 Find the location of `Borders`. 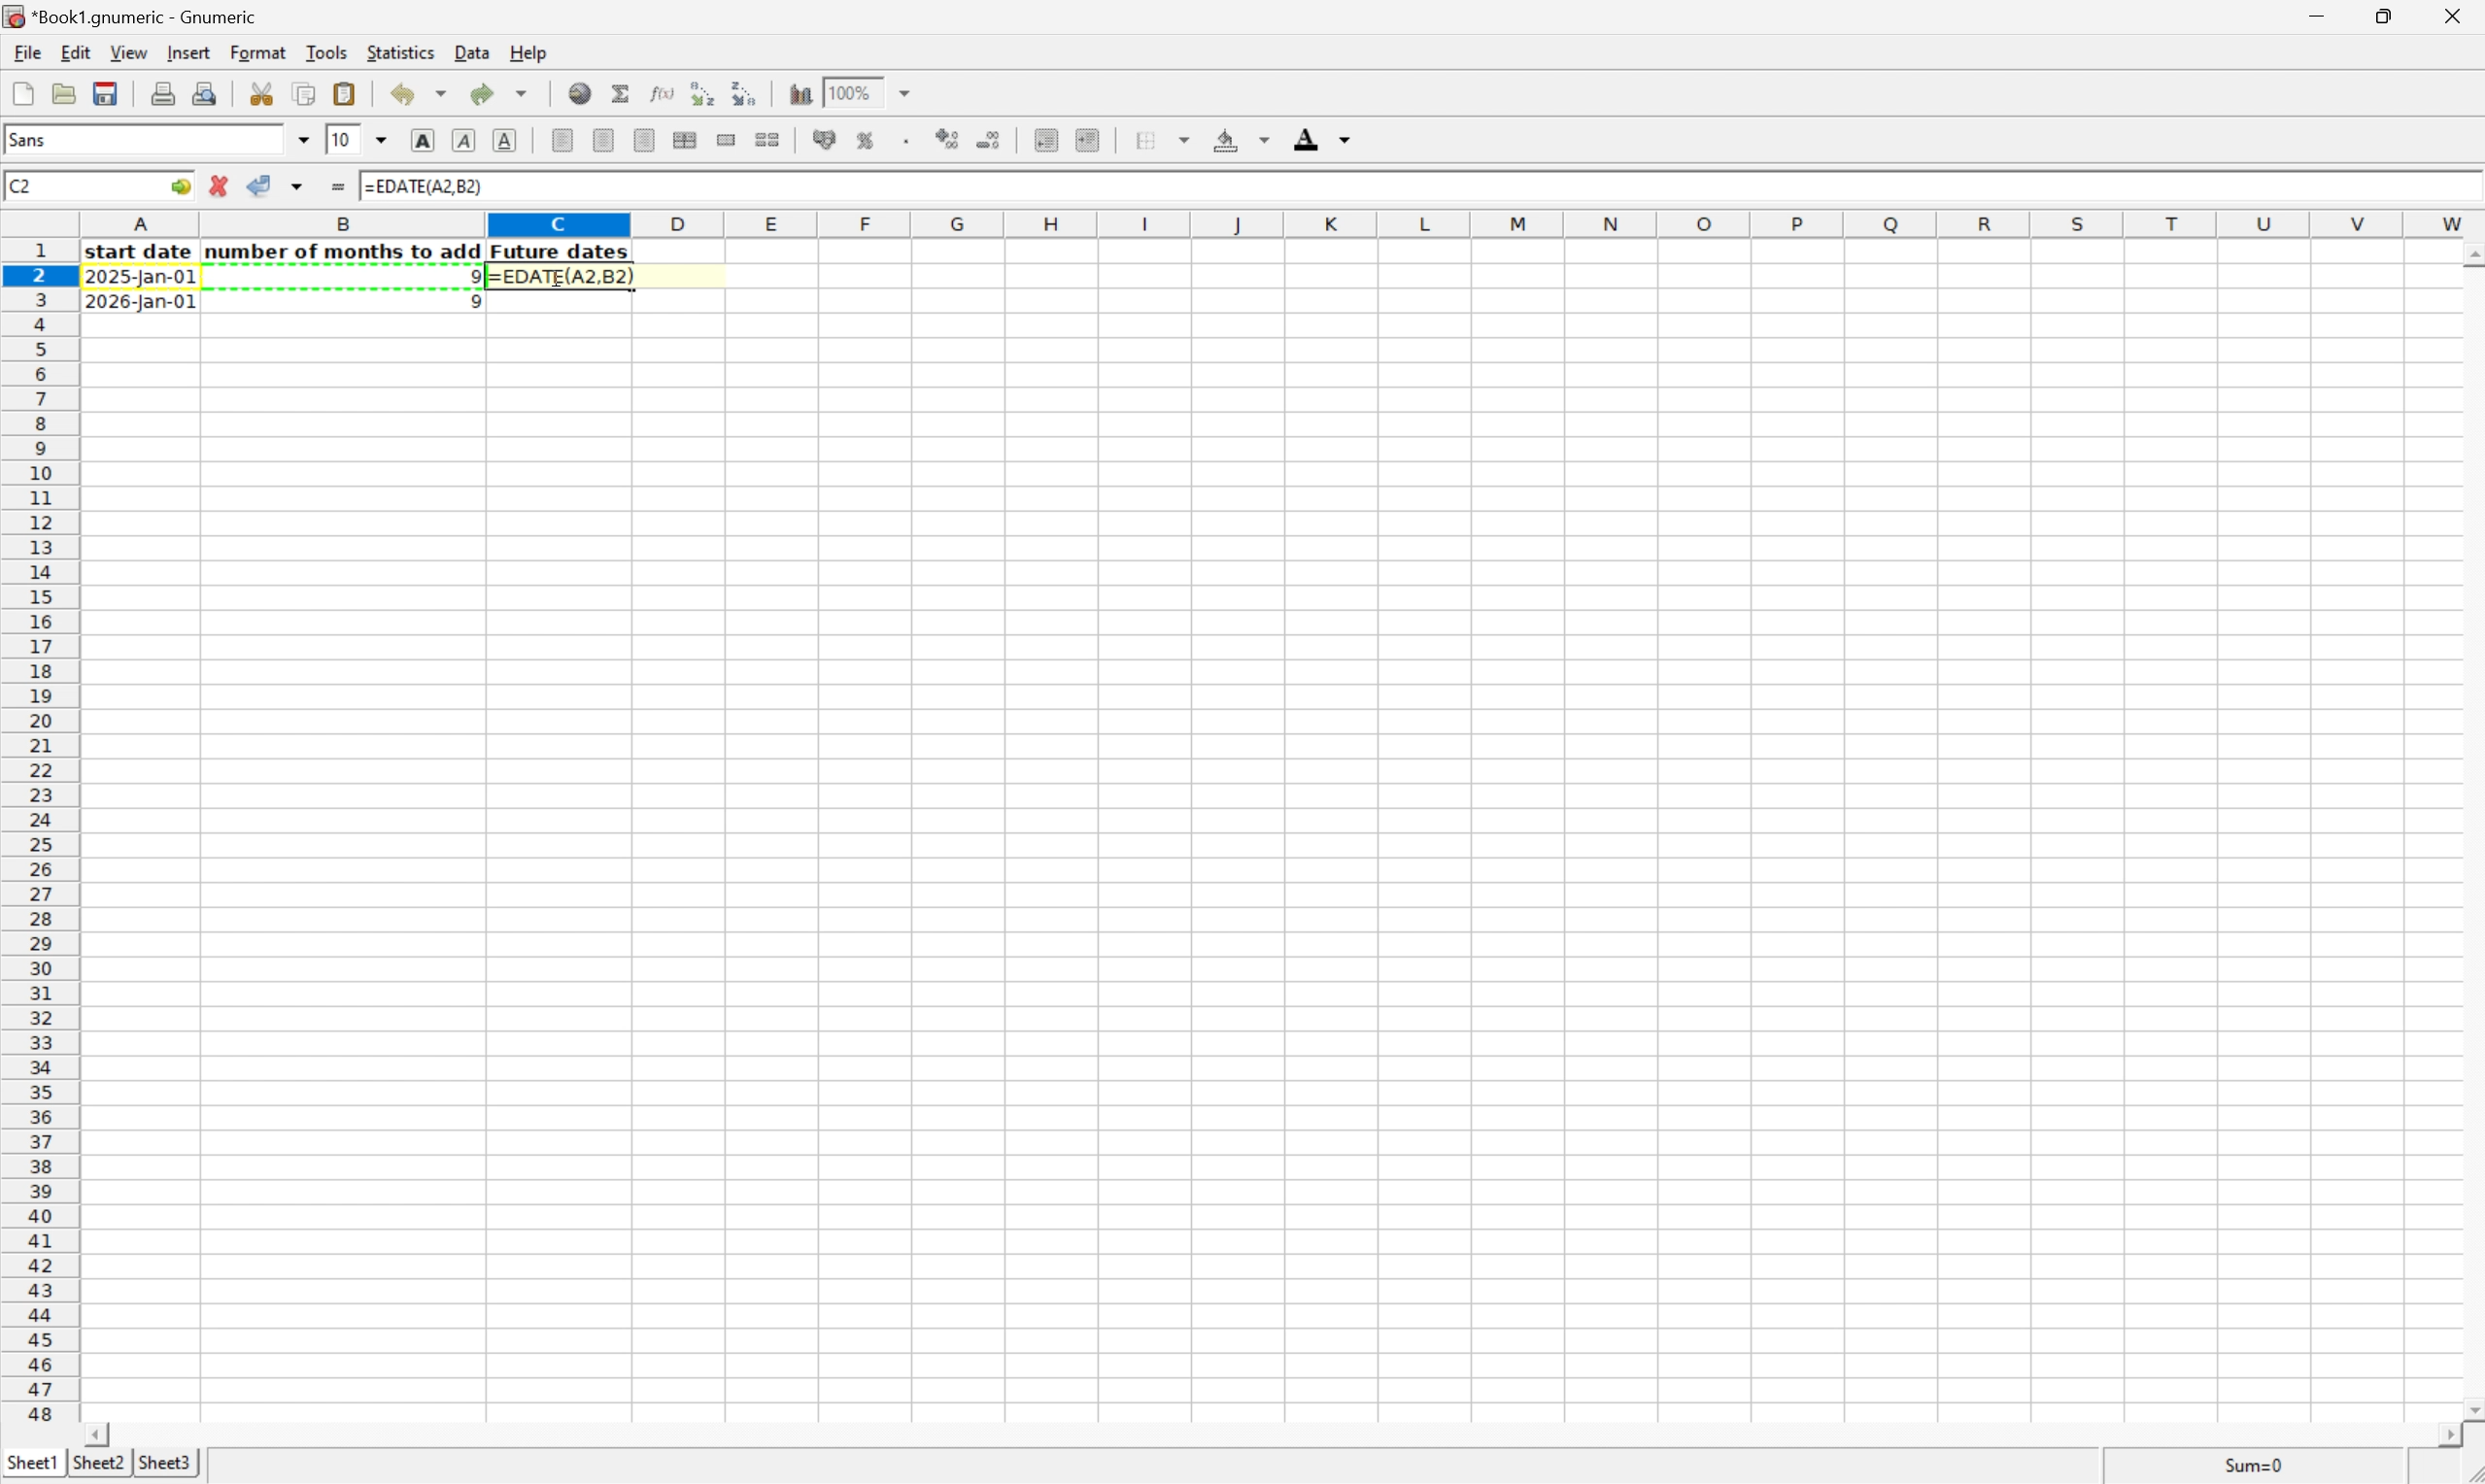

Borders is located at coordinates (1159, 140).